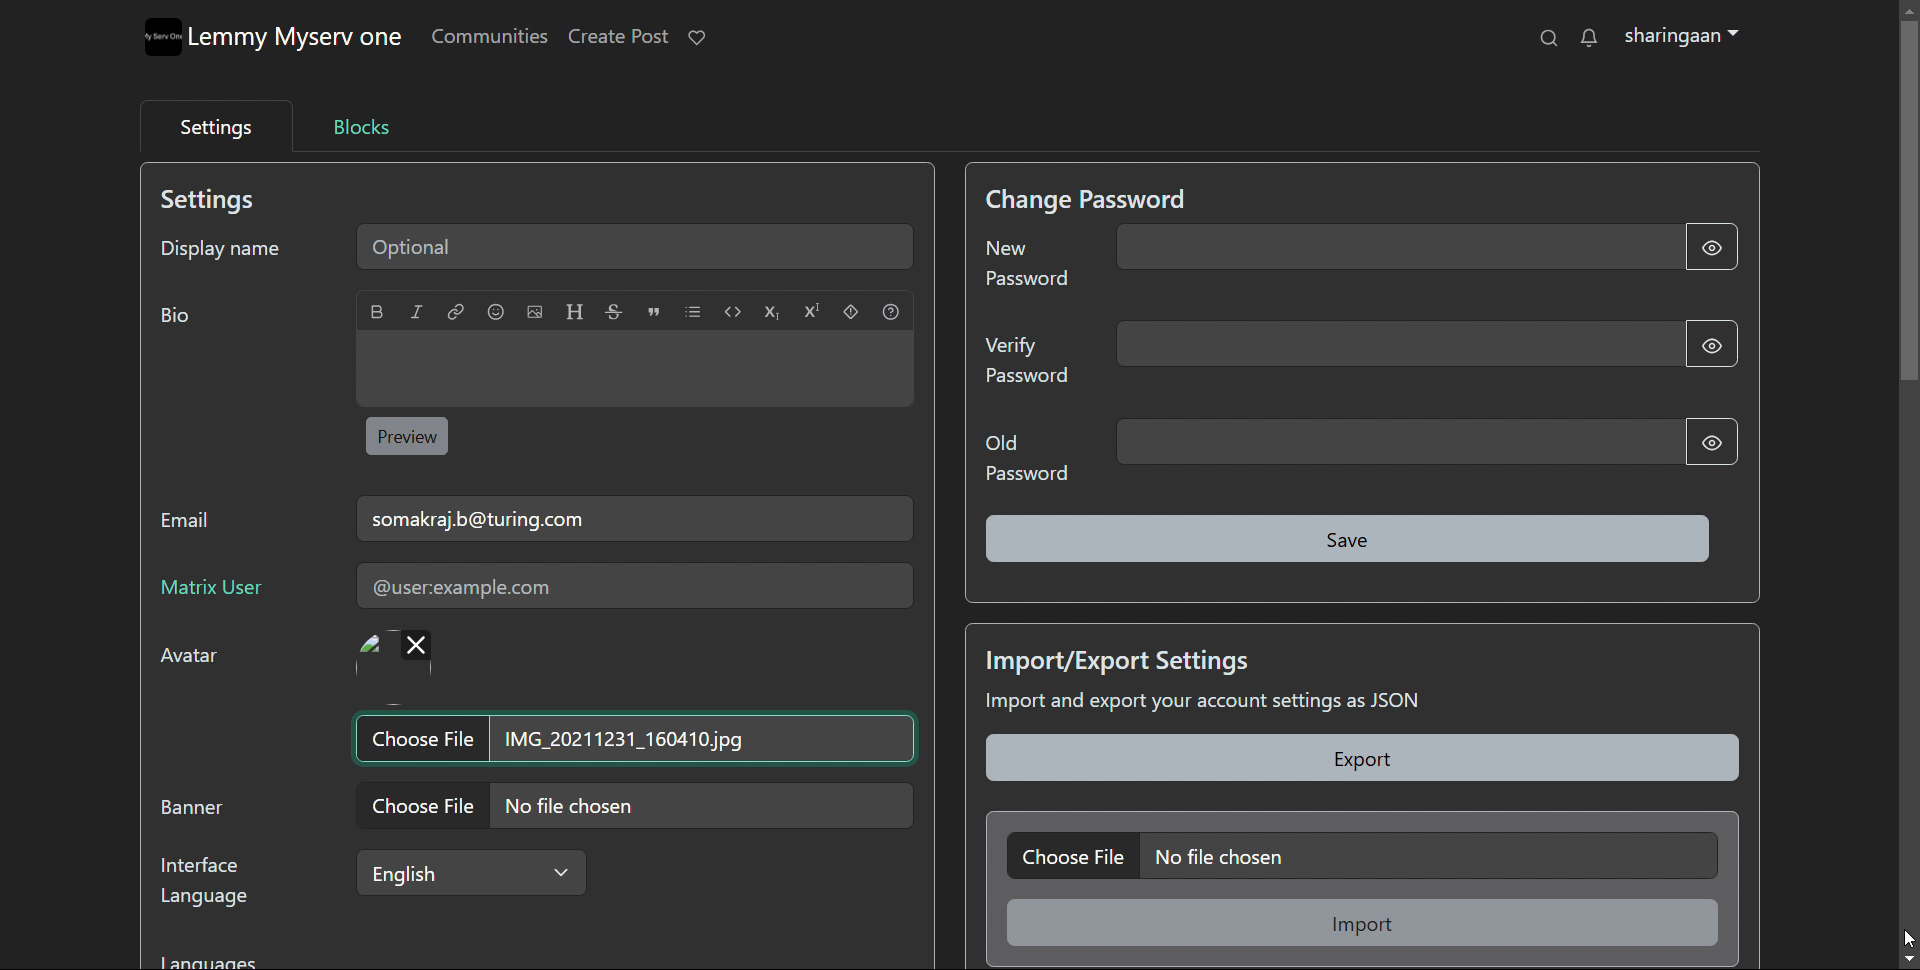 This screenshot has height=970, width=1920. What do you see at coordinates (696, 38) in the screenshot?
I see `donate to lemmy` at bounding box center [696, 38].